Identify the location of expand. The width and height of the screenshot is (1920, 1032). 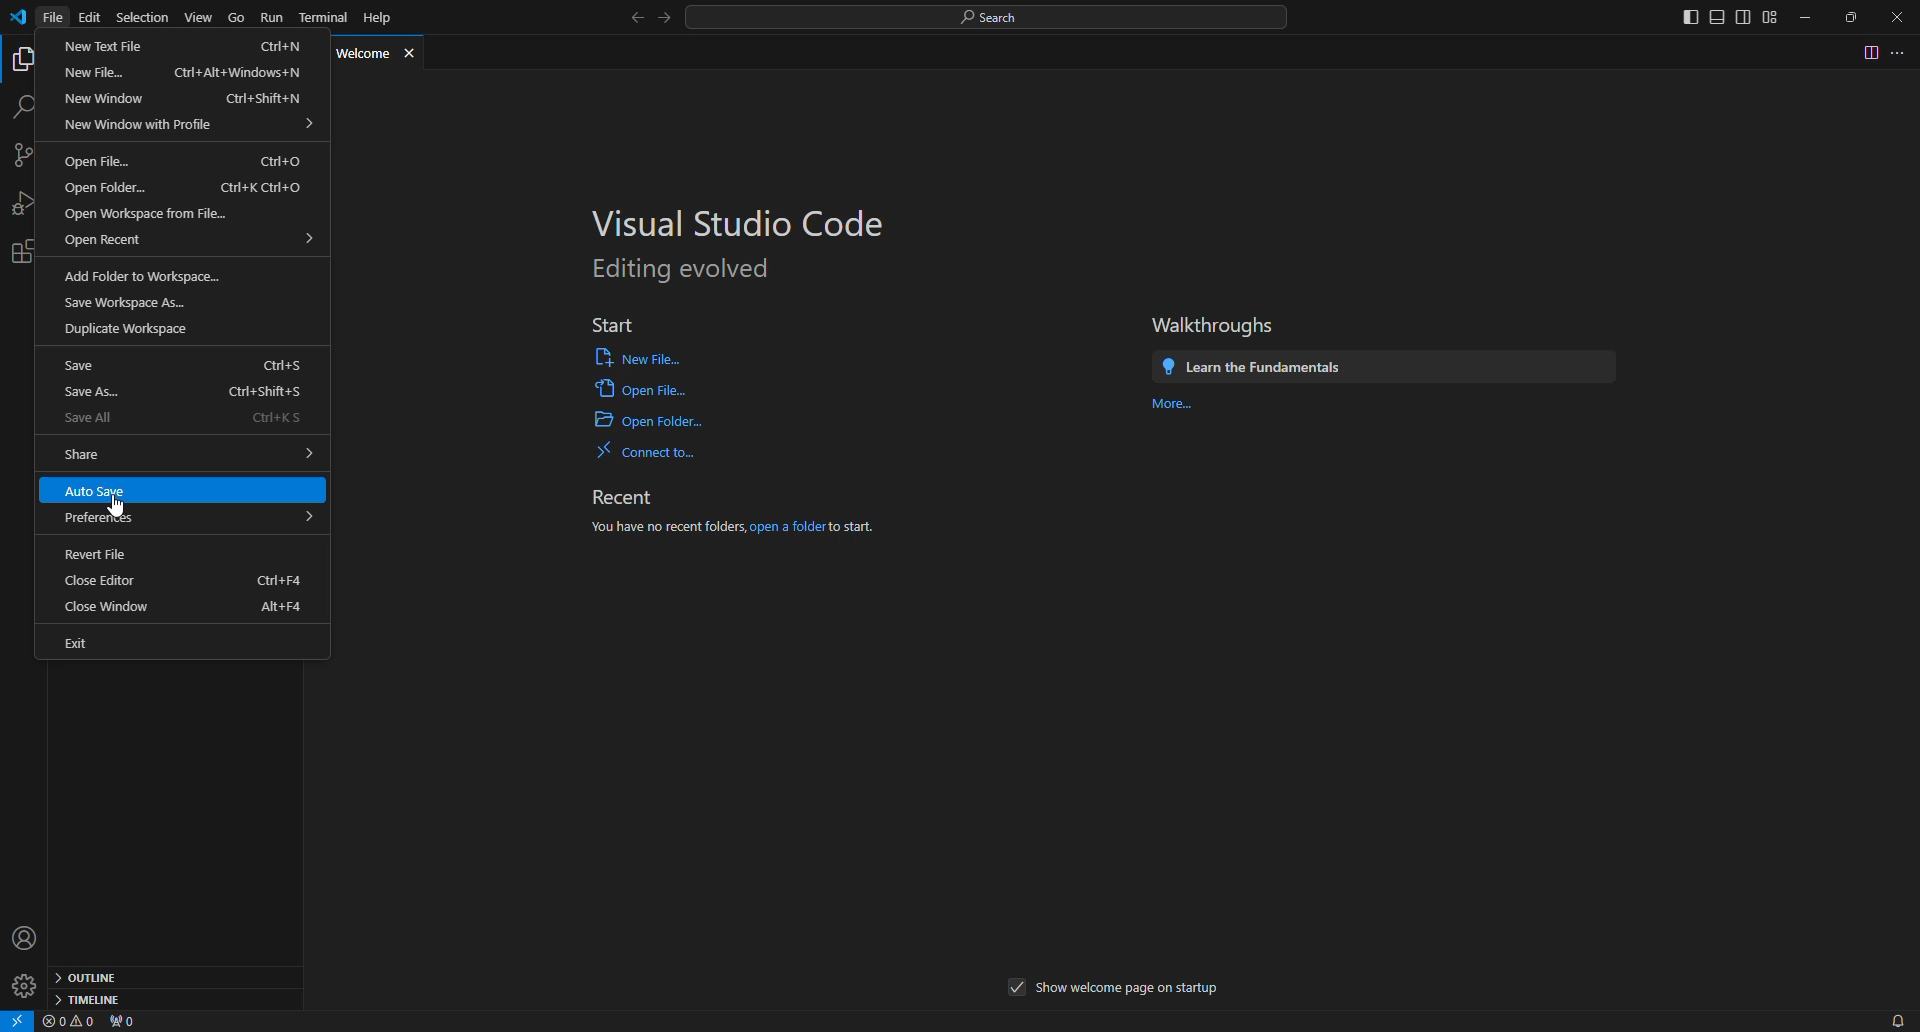
(311, 454).